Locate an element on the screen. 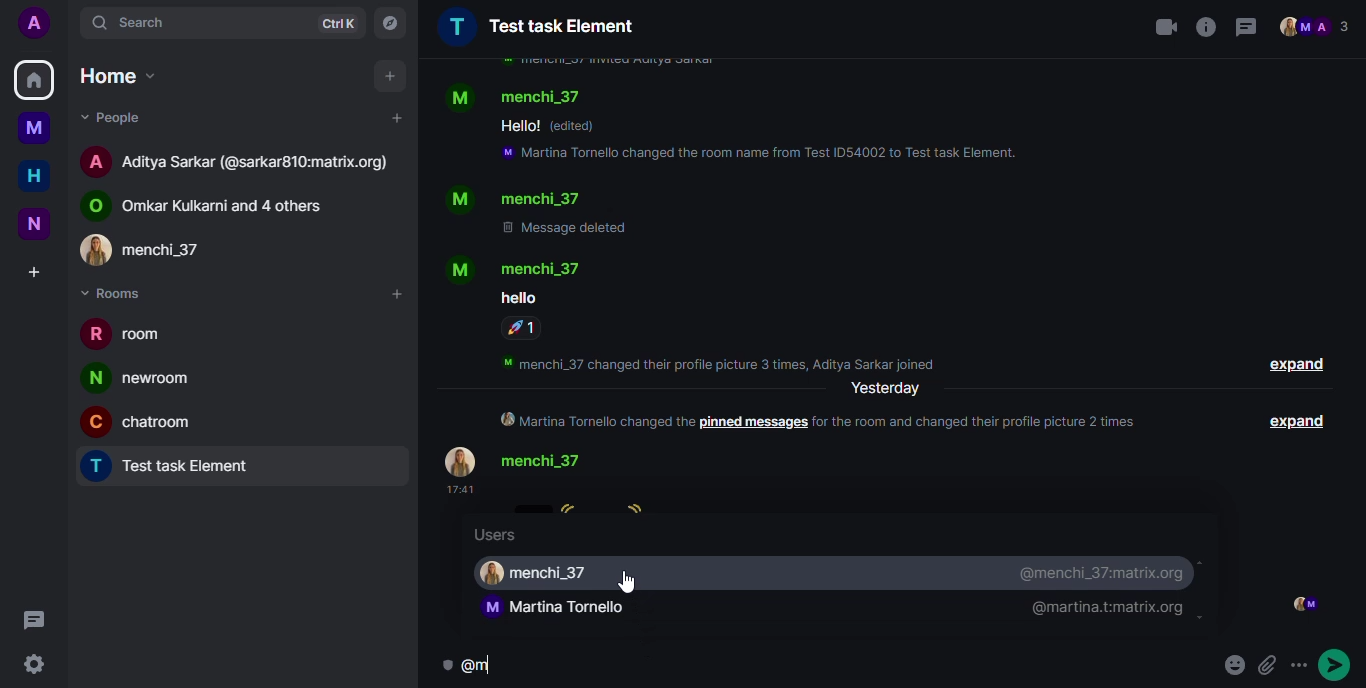 The image size is (1366, 688). id is located at coordinates (1105, 609).